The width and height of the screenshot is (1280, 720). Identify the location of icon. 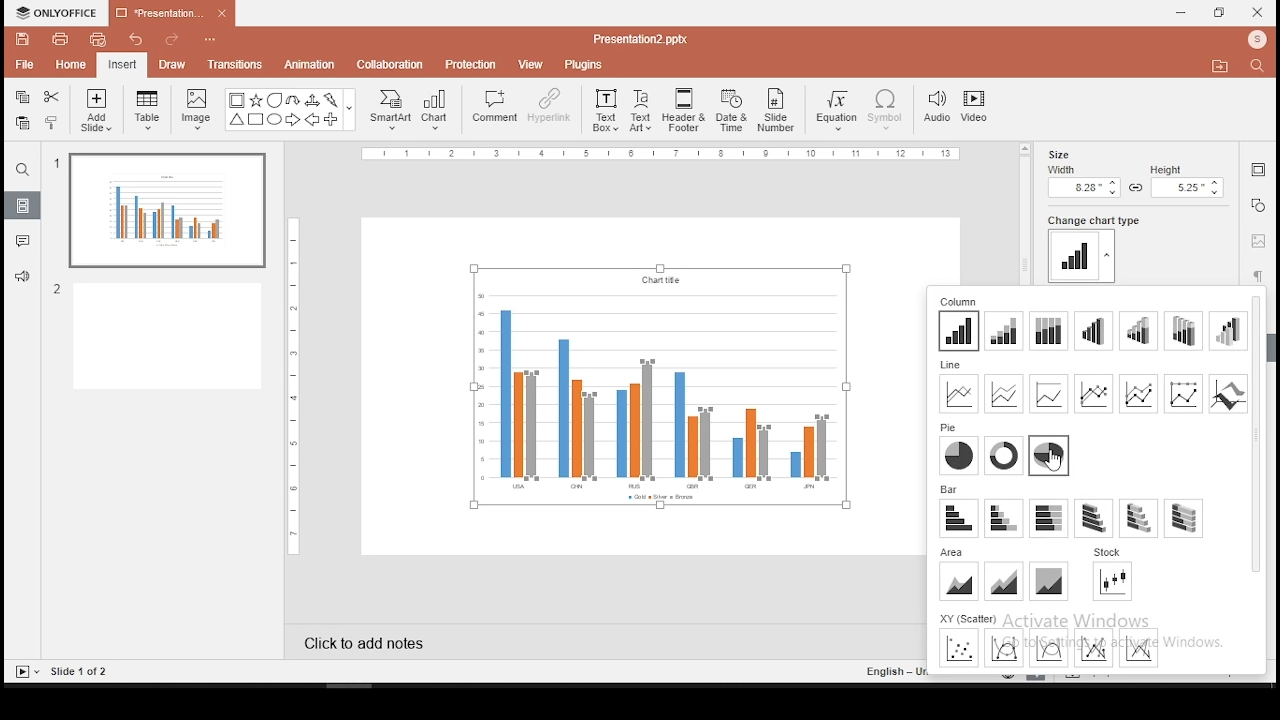
(1257, 41).